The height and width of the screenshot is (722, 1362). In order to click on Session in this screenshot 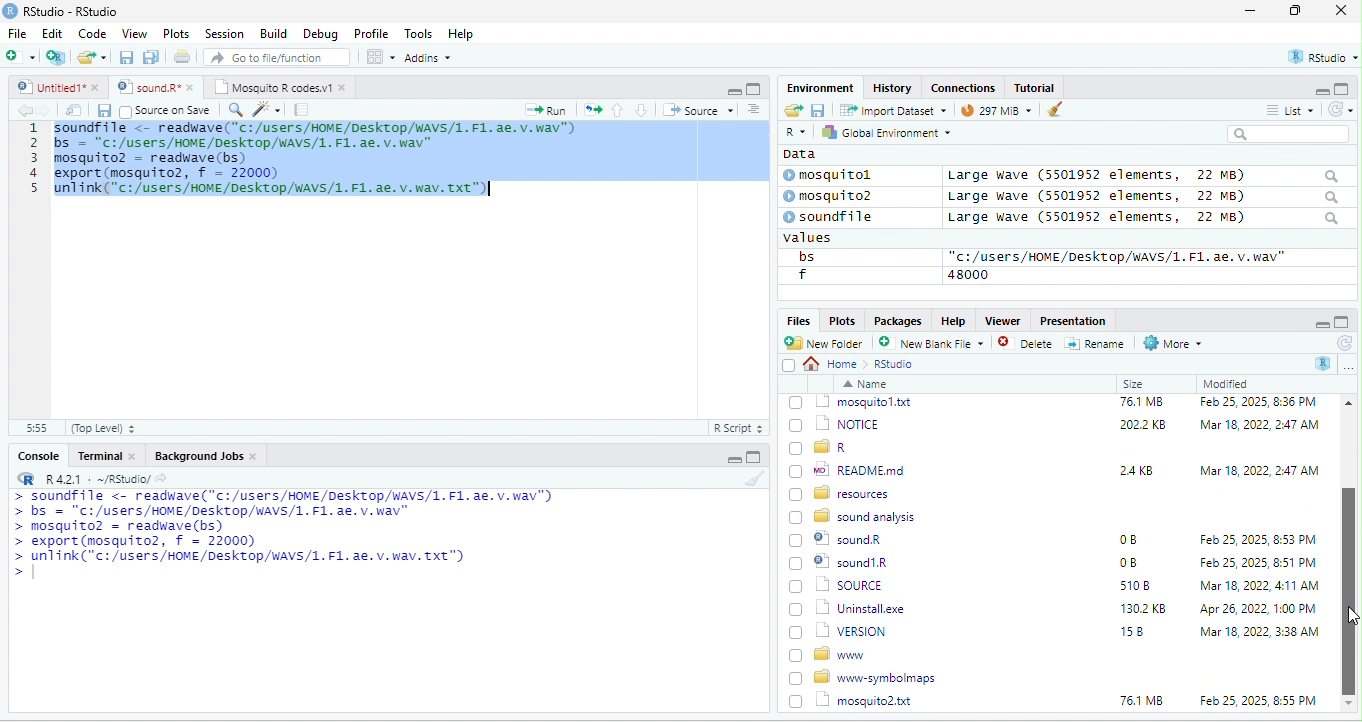, I will do `click(225, 32)`.